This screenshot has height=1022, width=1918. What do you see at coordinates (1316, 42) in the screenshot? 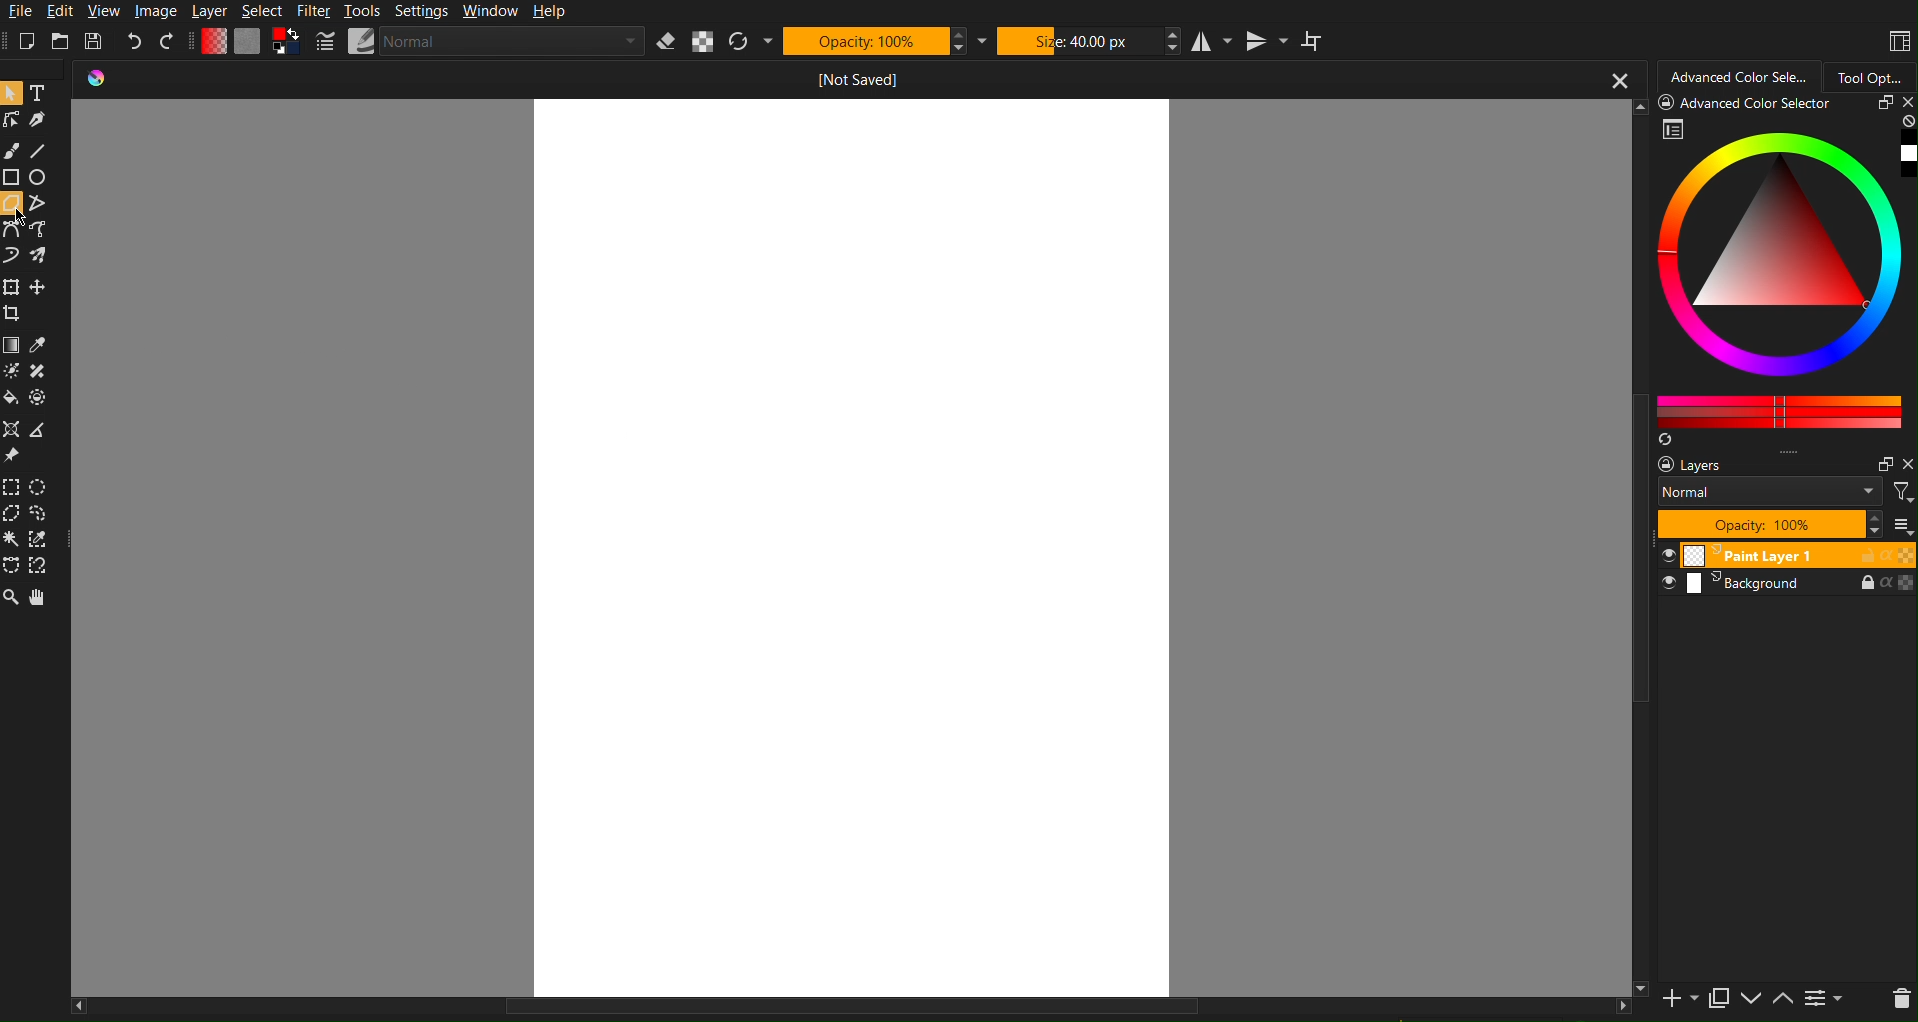
I see `Wrap Around` at bounding box center [1316, 42].